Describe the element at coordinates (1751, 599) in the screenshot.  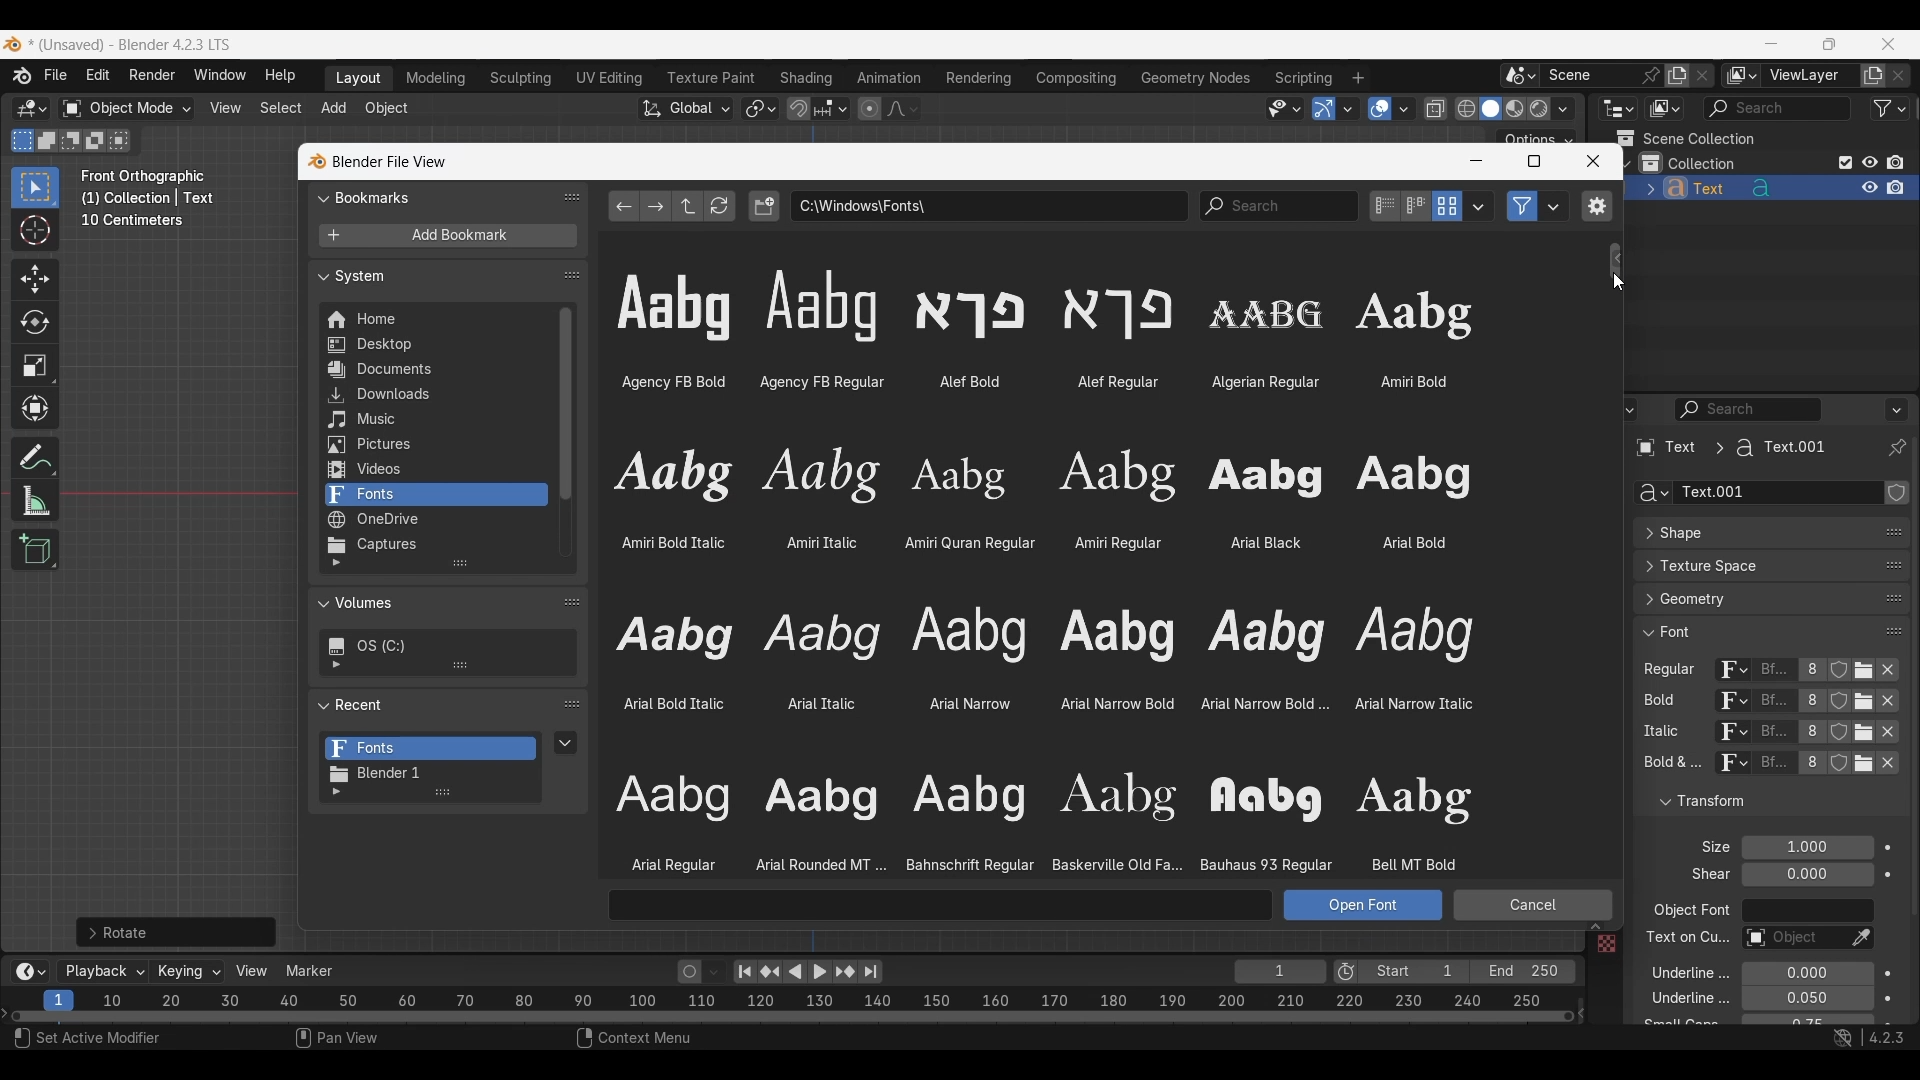
I see `Click to expand Geometry` at that location.